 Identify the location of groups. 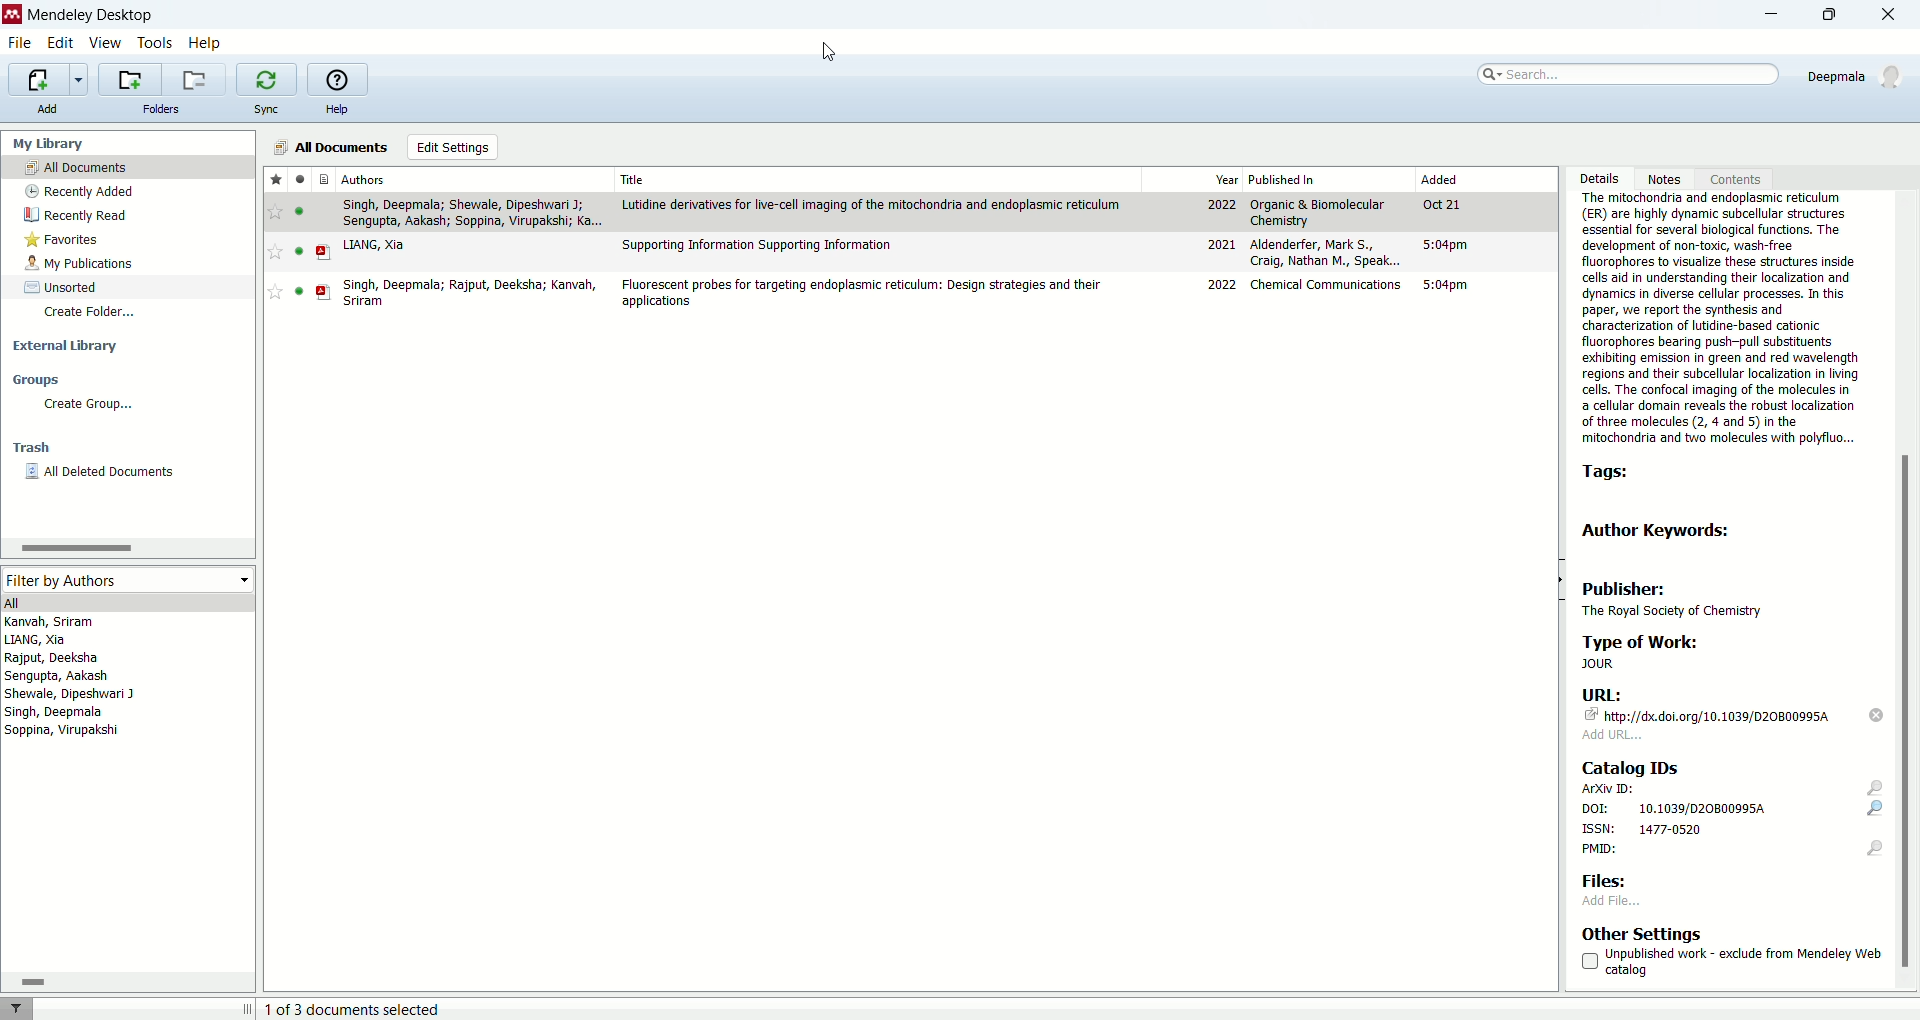
(36, 379).